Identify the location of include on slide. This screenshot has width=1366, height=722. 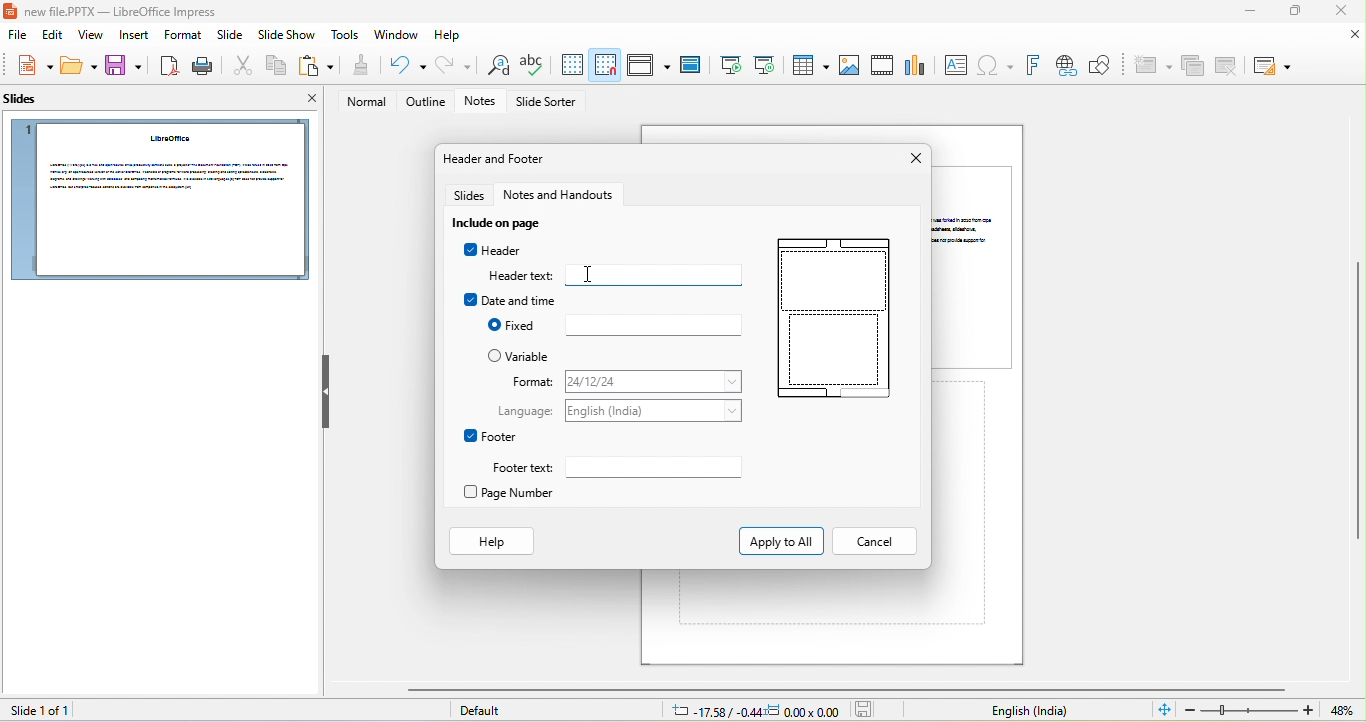
(502, 223).